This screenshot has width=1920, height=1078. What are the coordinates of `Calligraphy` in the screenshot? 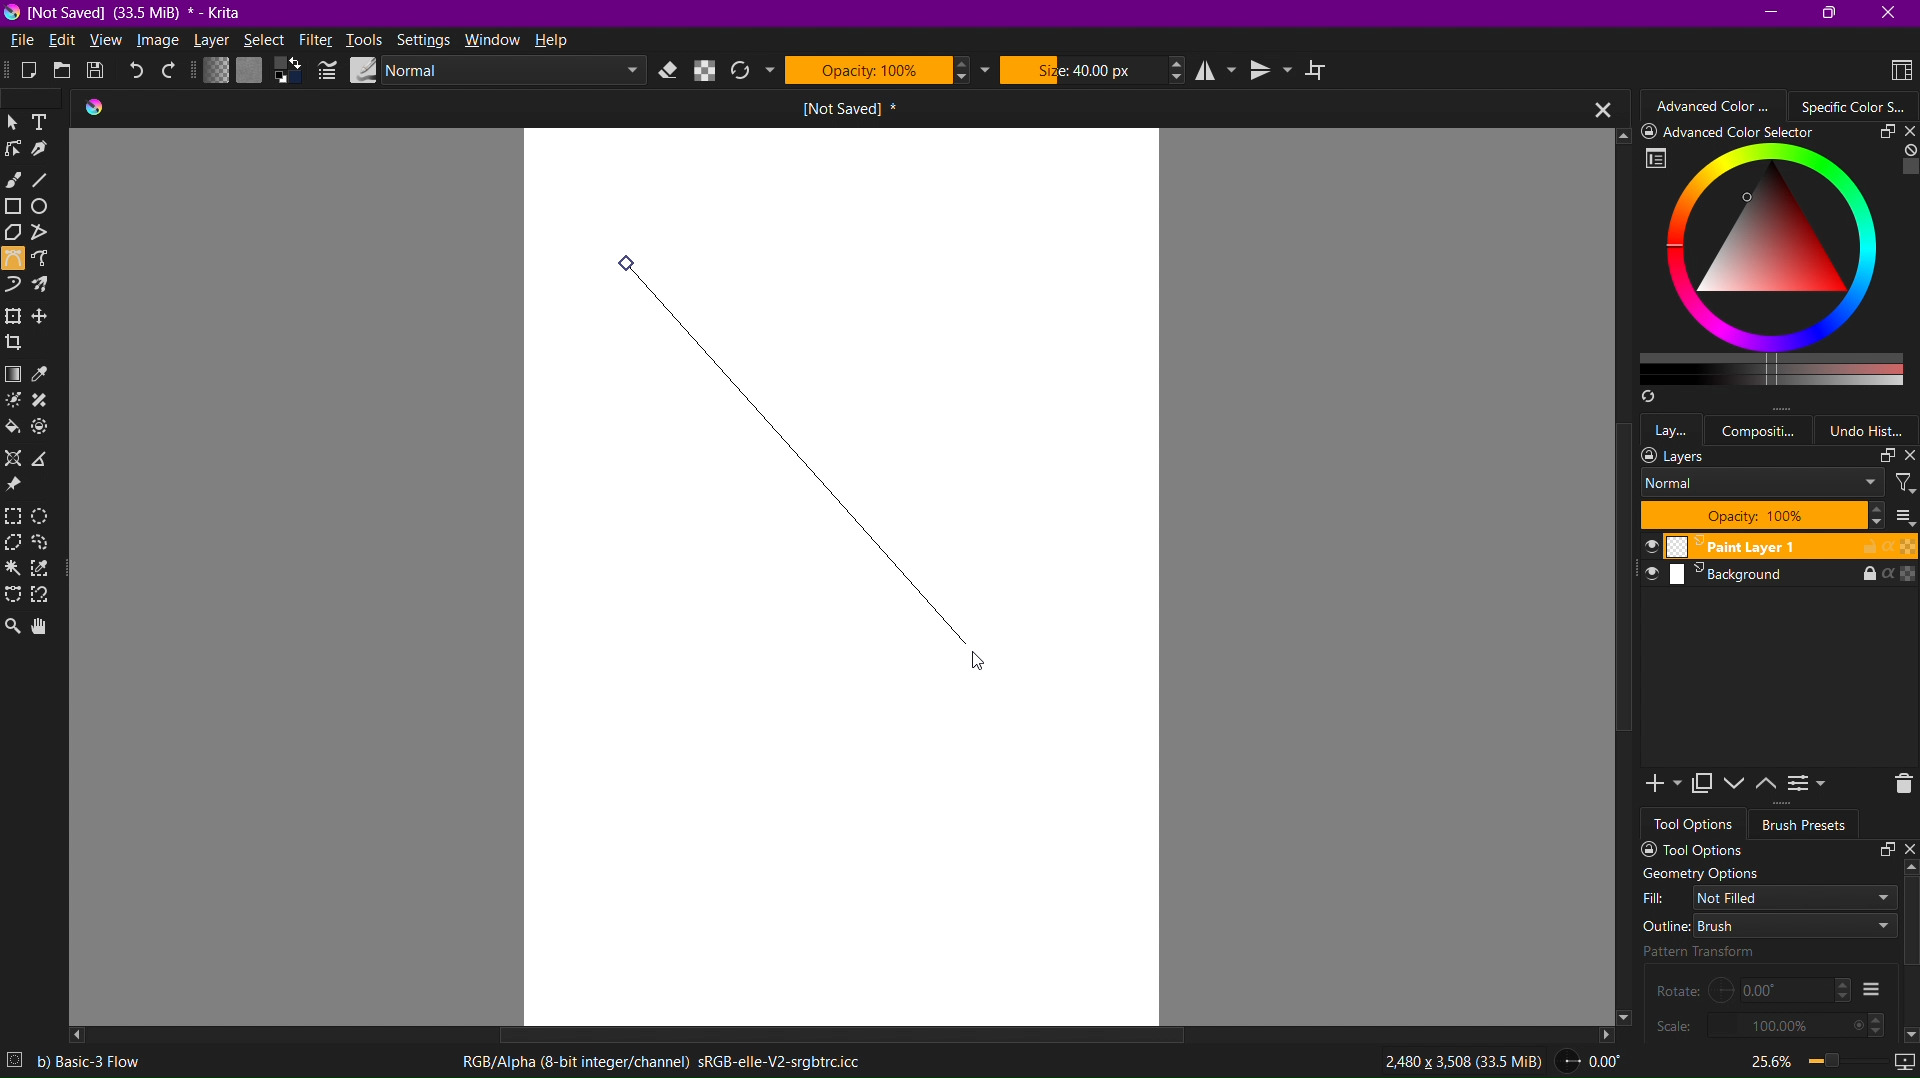 It's located at (51, 153).